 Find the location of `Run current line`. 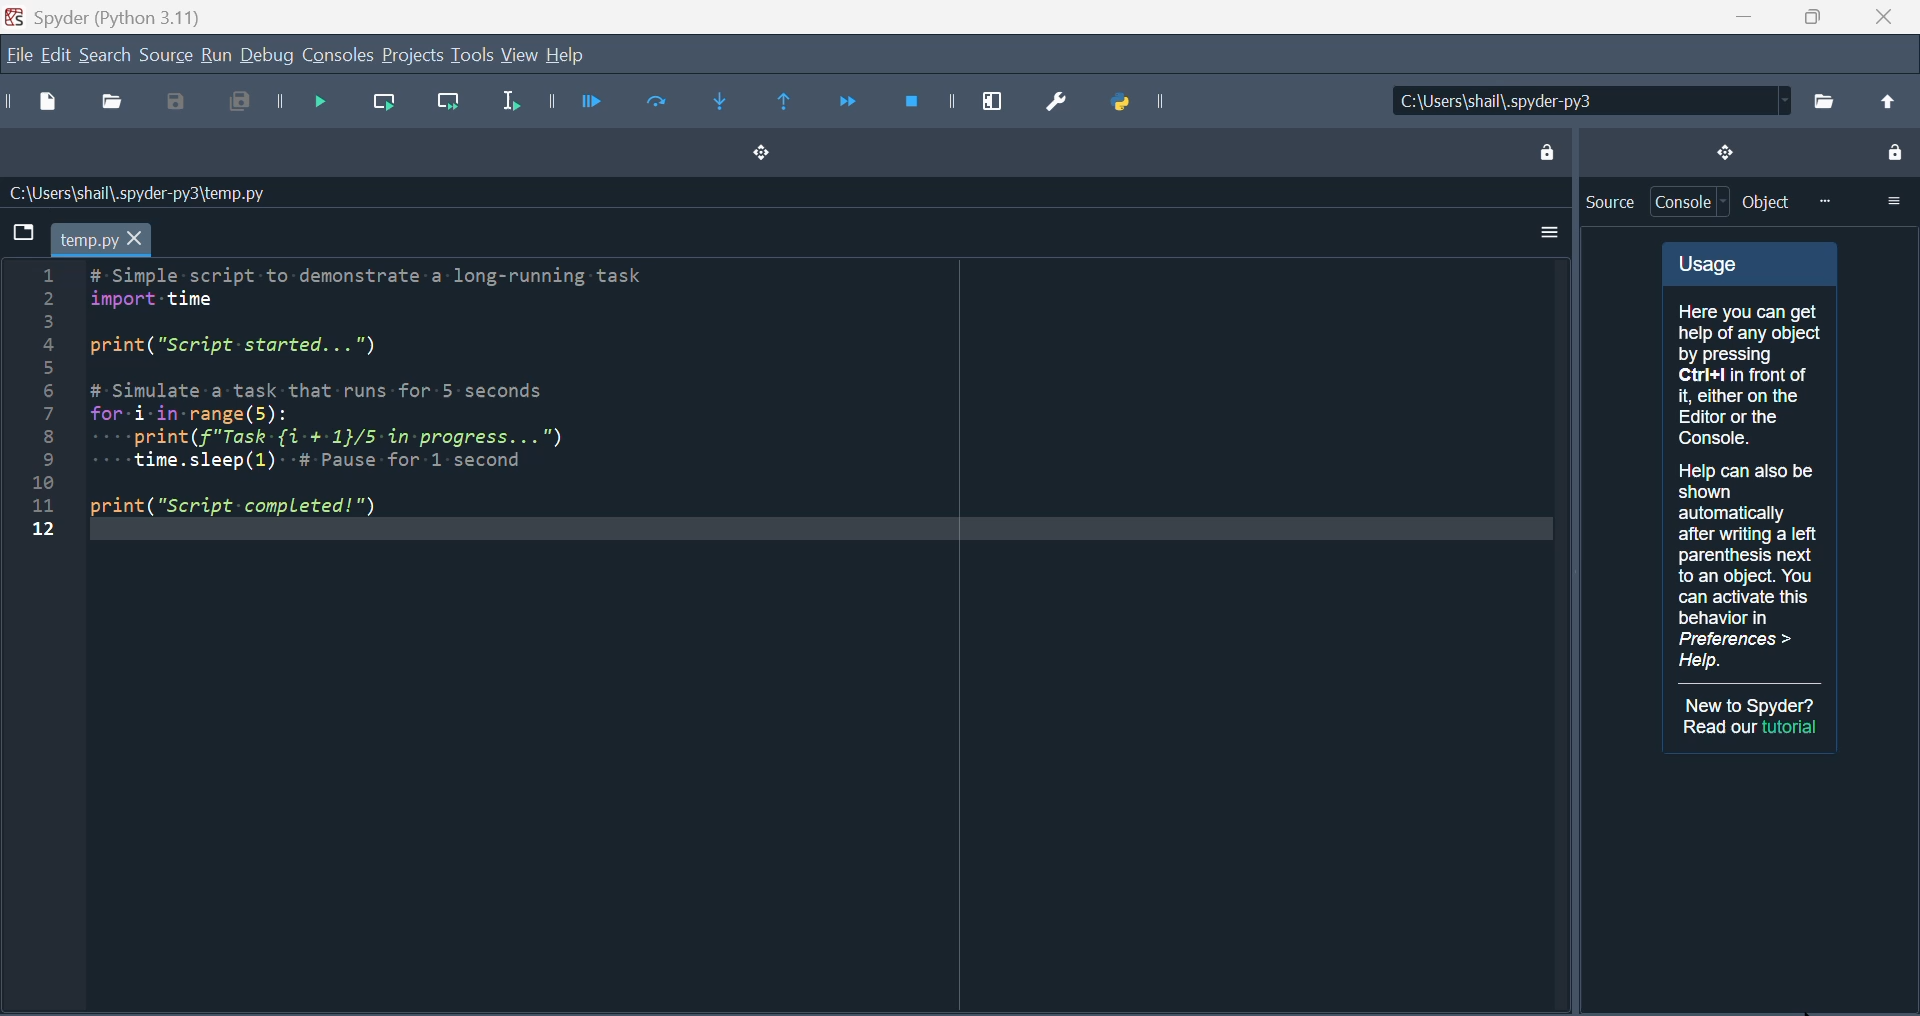

Run current line is located at coordinates (387, 104).